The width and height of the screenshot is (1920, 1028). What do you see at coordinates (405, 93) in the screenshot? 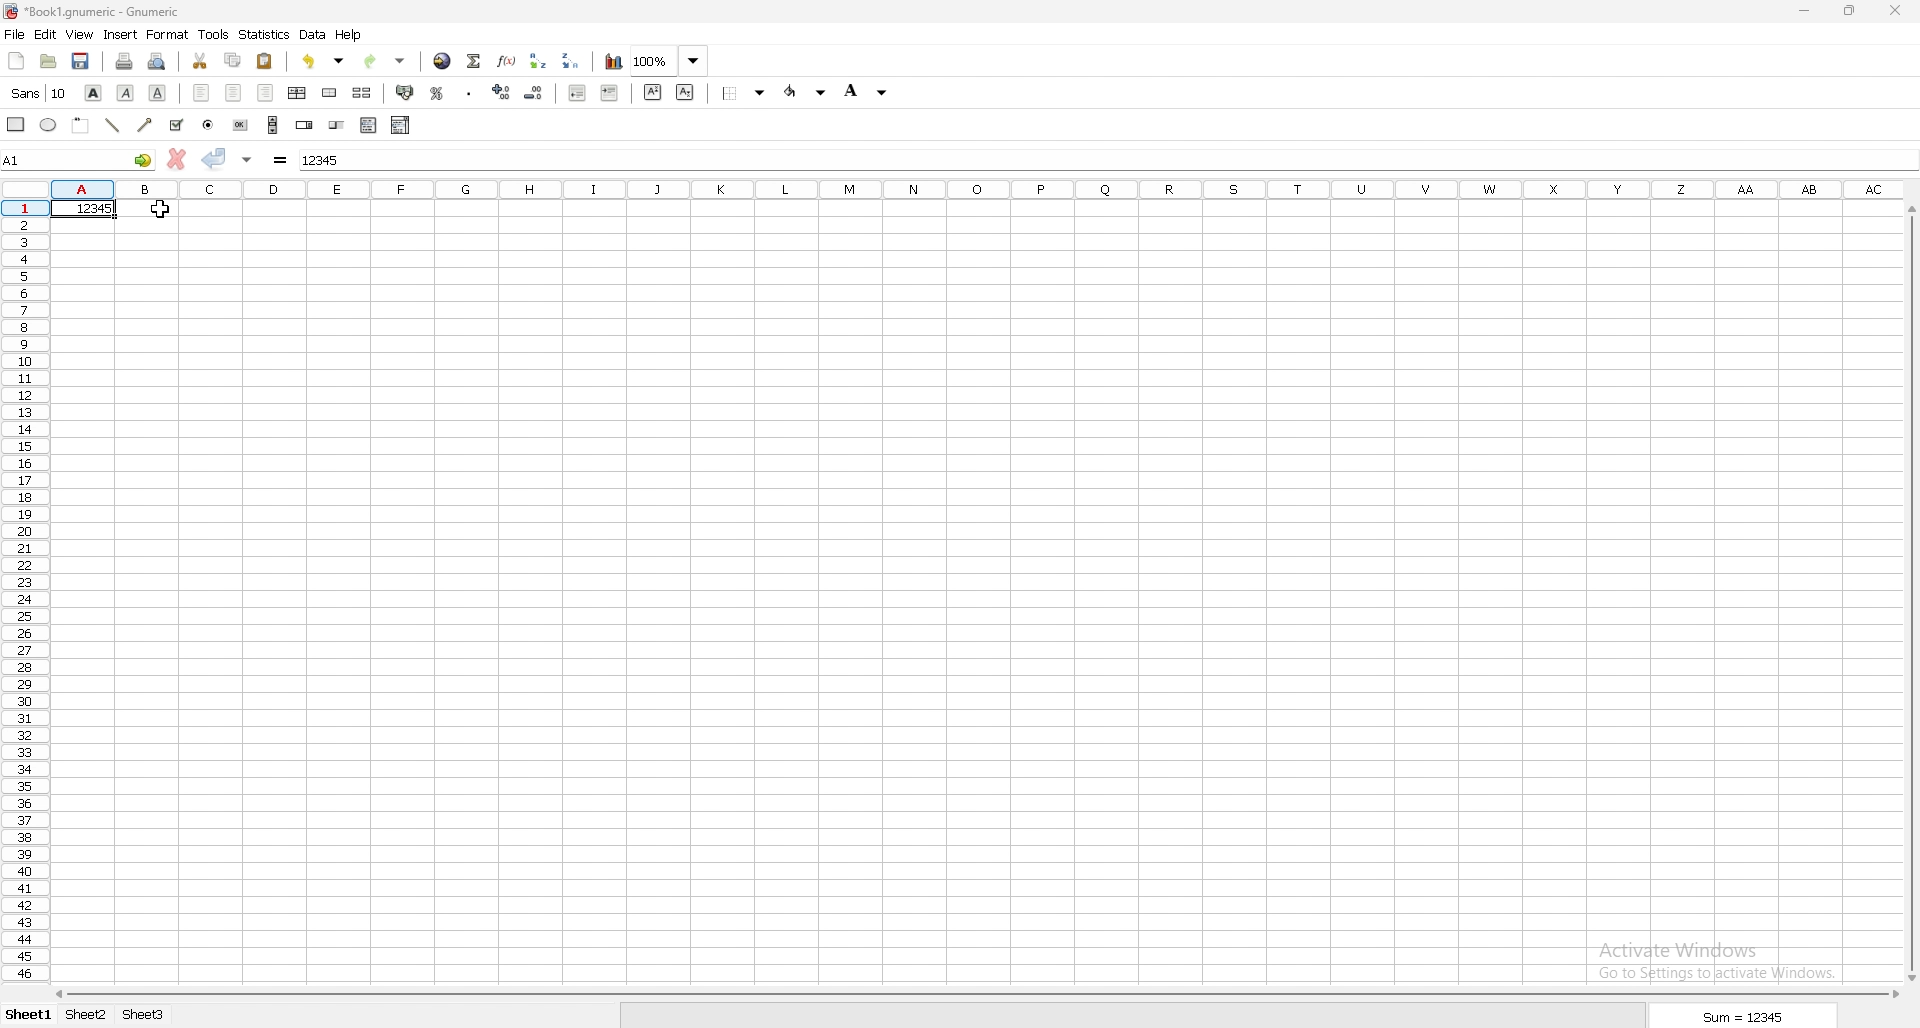
I see `accounting` at bounding box center [405, 93].